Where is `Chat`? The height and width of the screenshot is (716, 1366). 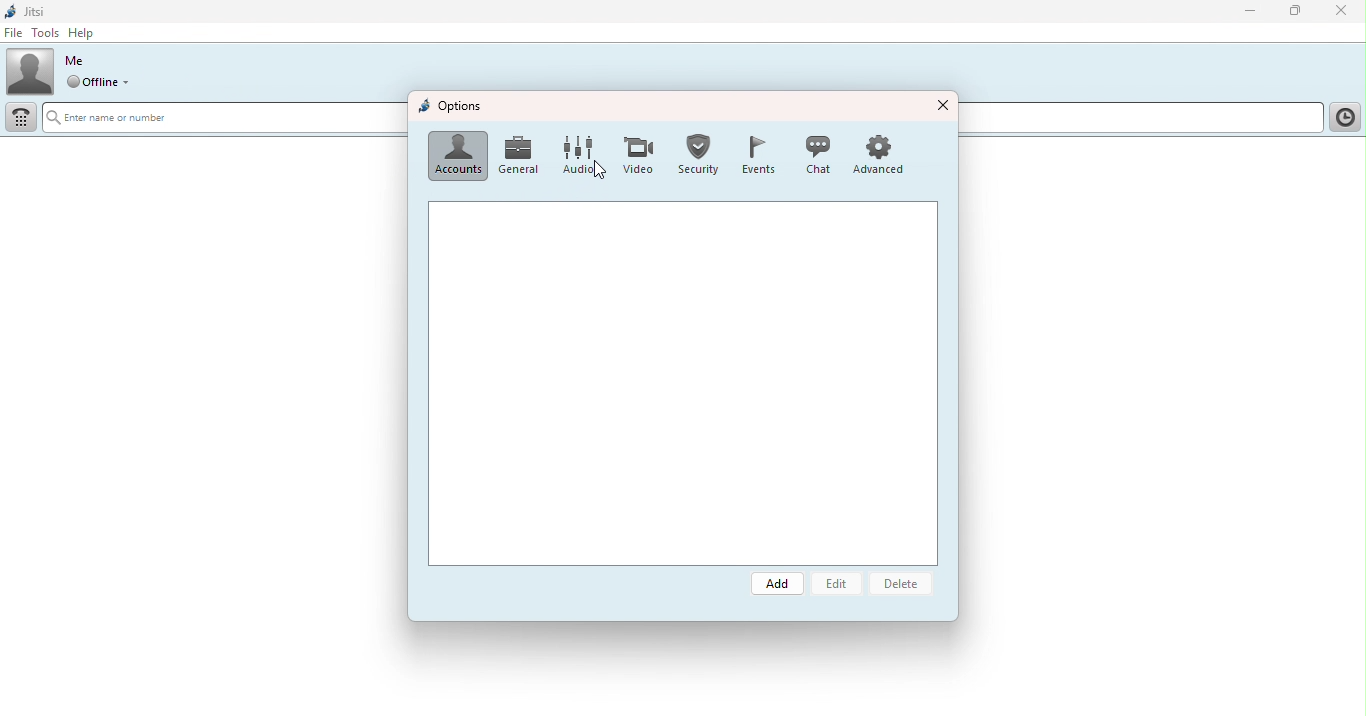
Chat is located at coordinates (816, 154).